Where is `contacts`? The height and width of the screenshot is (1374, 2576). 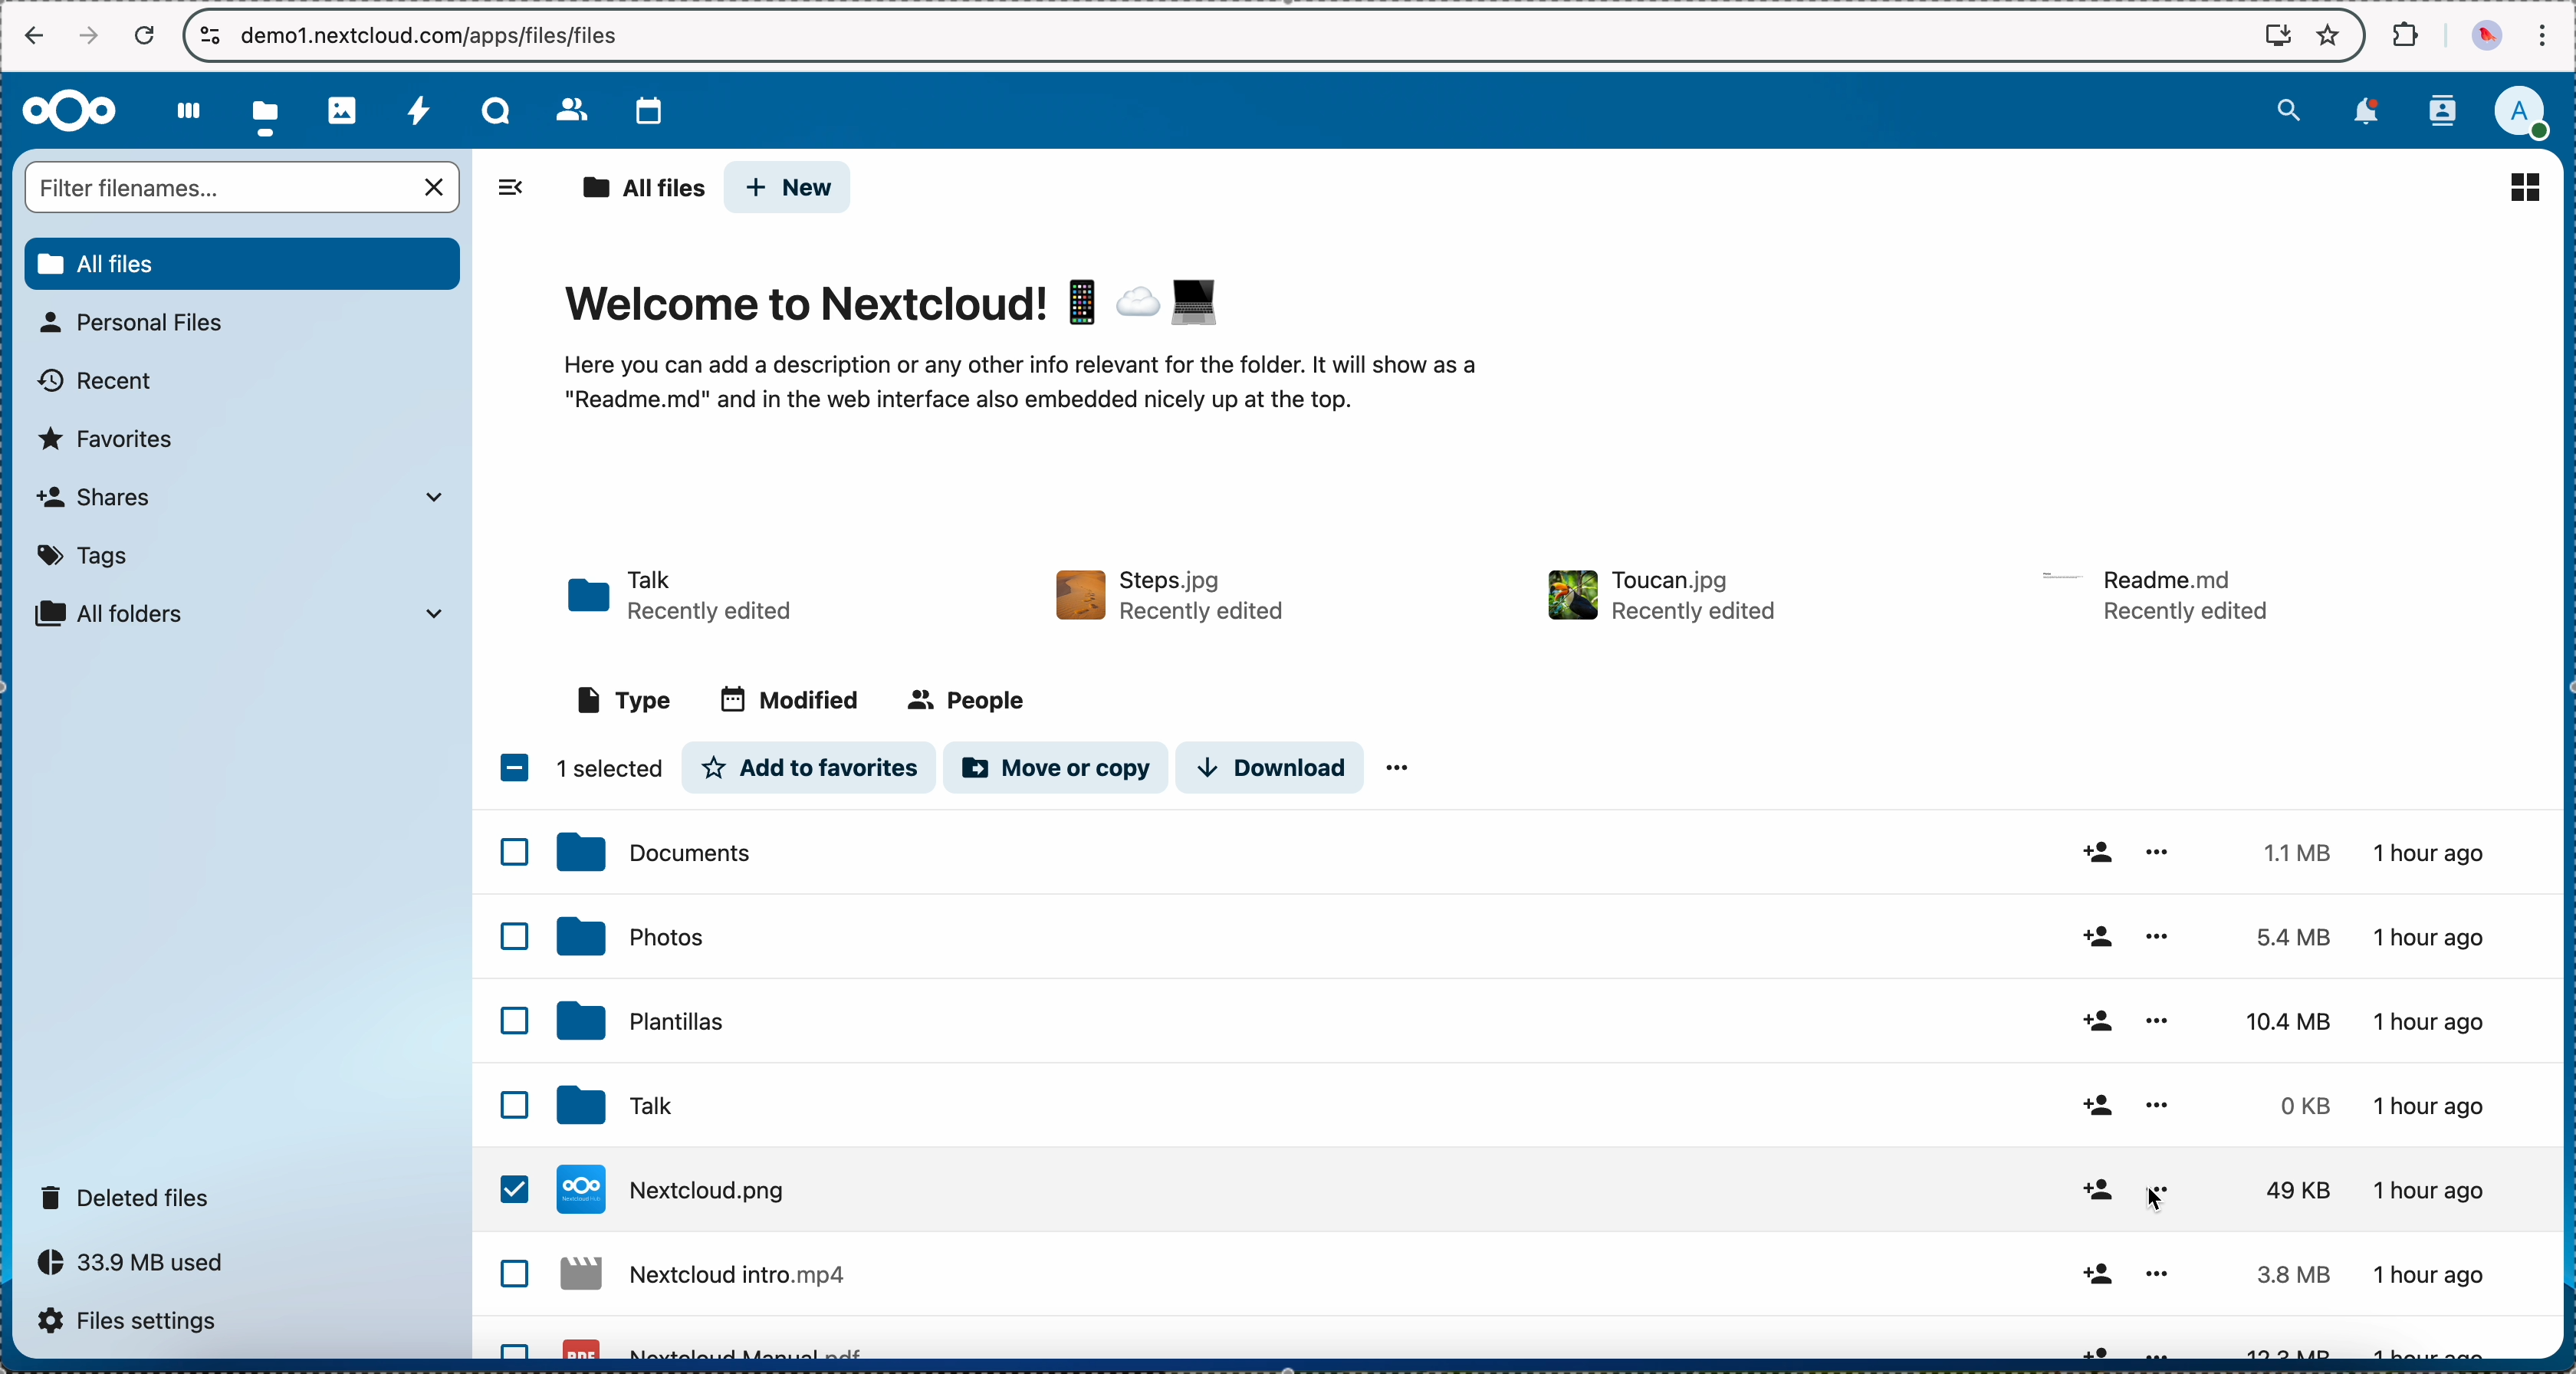
contacts is located at coordinates (559, 104).